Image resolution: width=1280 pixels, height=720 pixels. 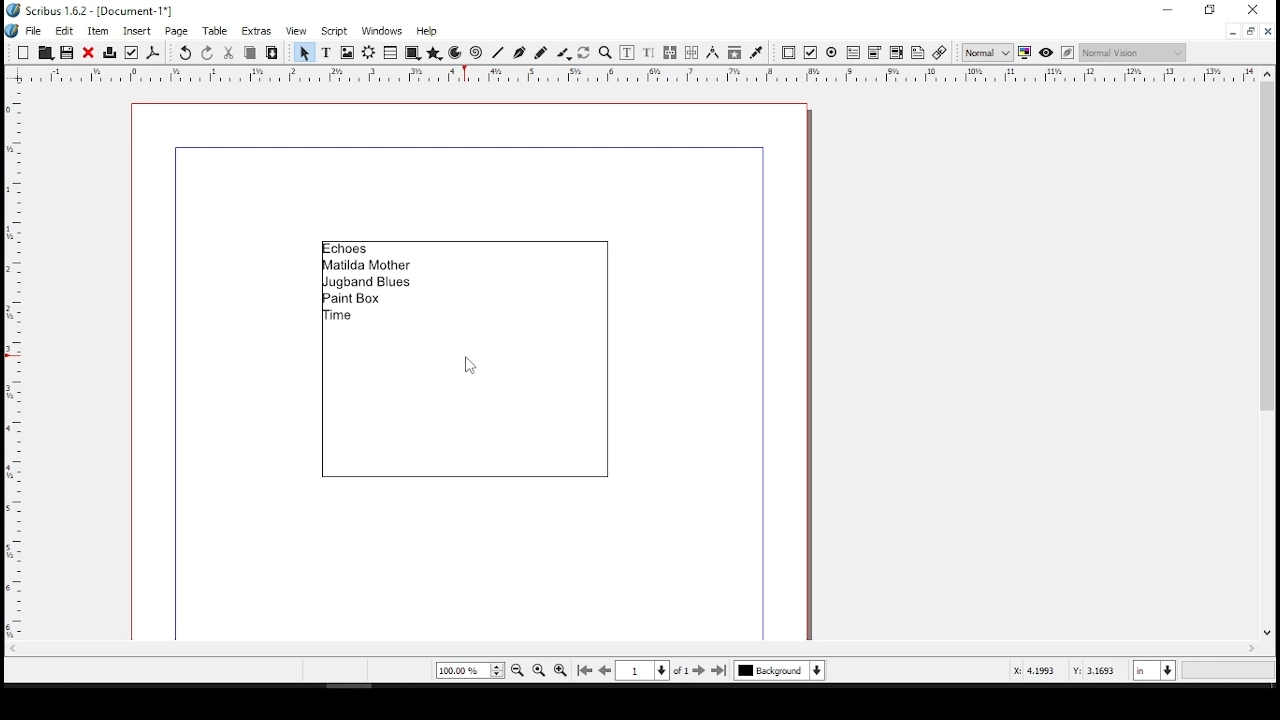 What do you see at coordinates (304, 52) in the screenshot?
I see `select item` at bounding box center [304, 52].